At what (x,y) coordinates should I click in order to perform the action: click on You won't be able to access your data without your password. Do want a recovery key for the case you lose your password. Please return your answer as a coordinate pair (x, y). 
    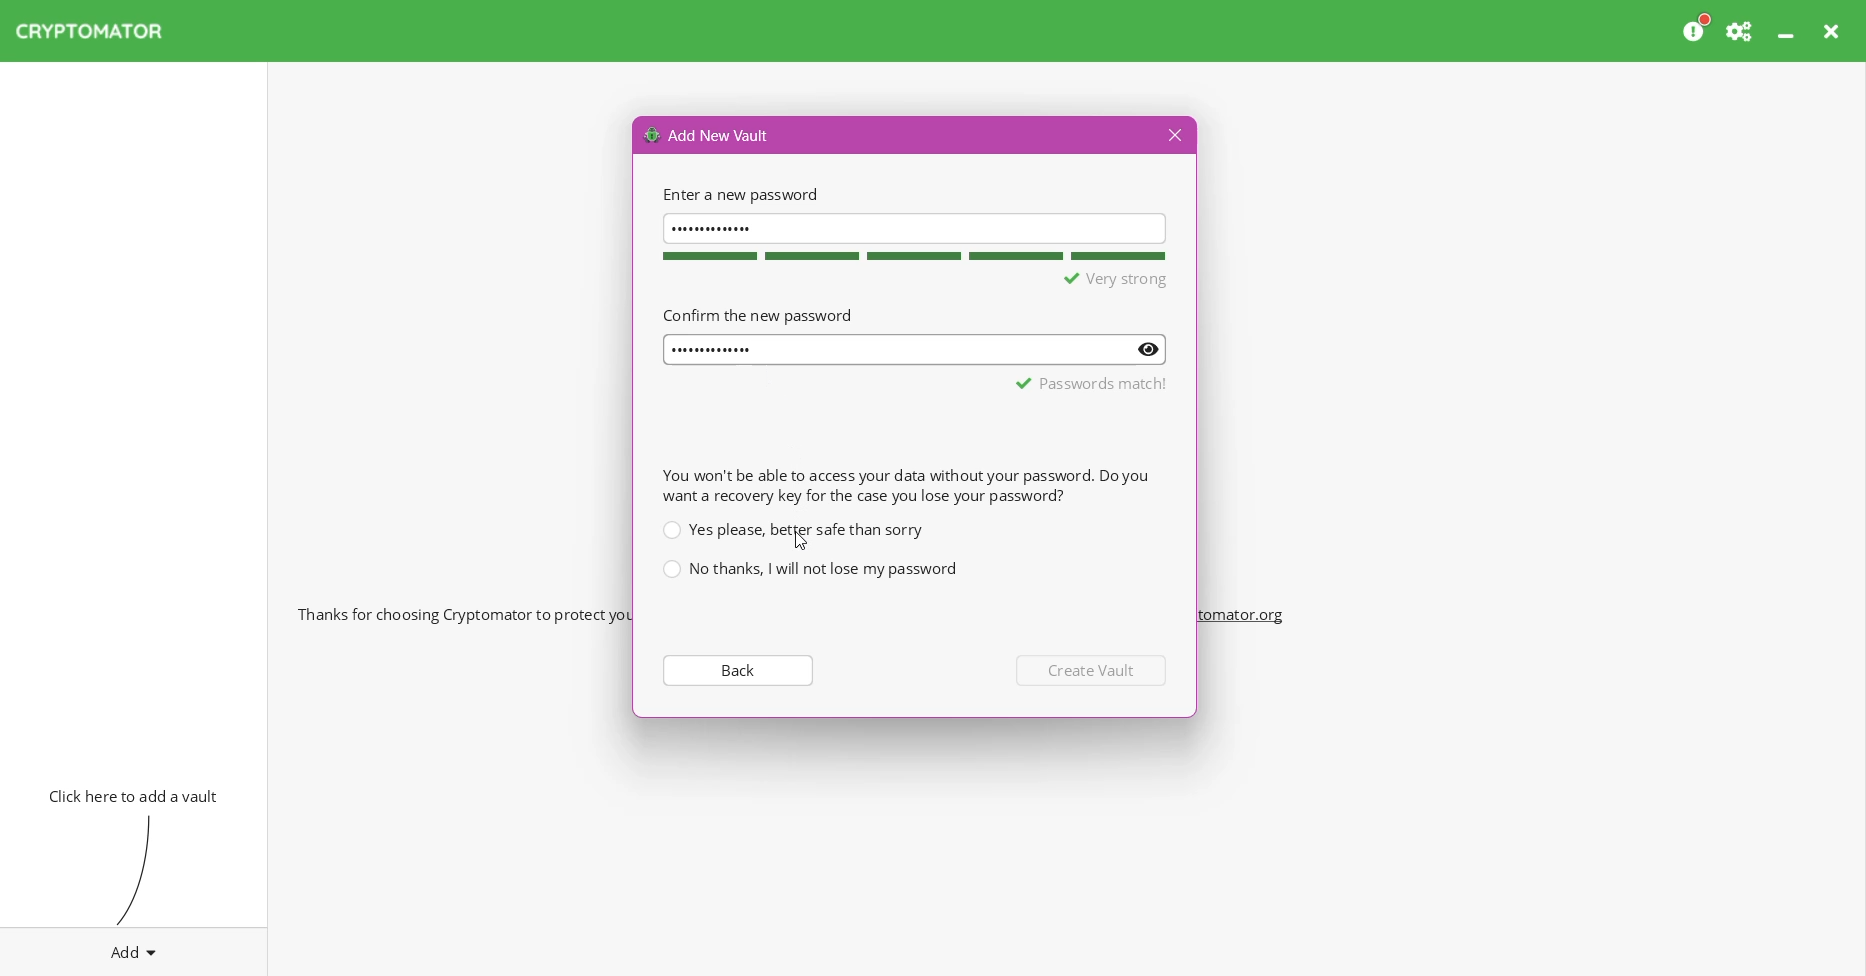
    Looking at the image, I should click on (905, 485).